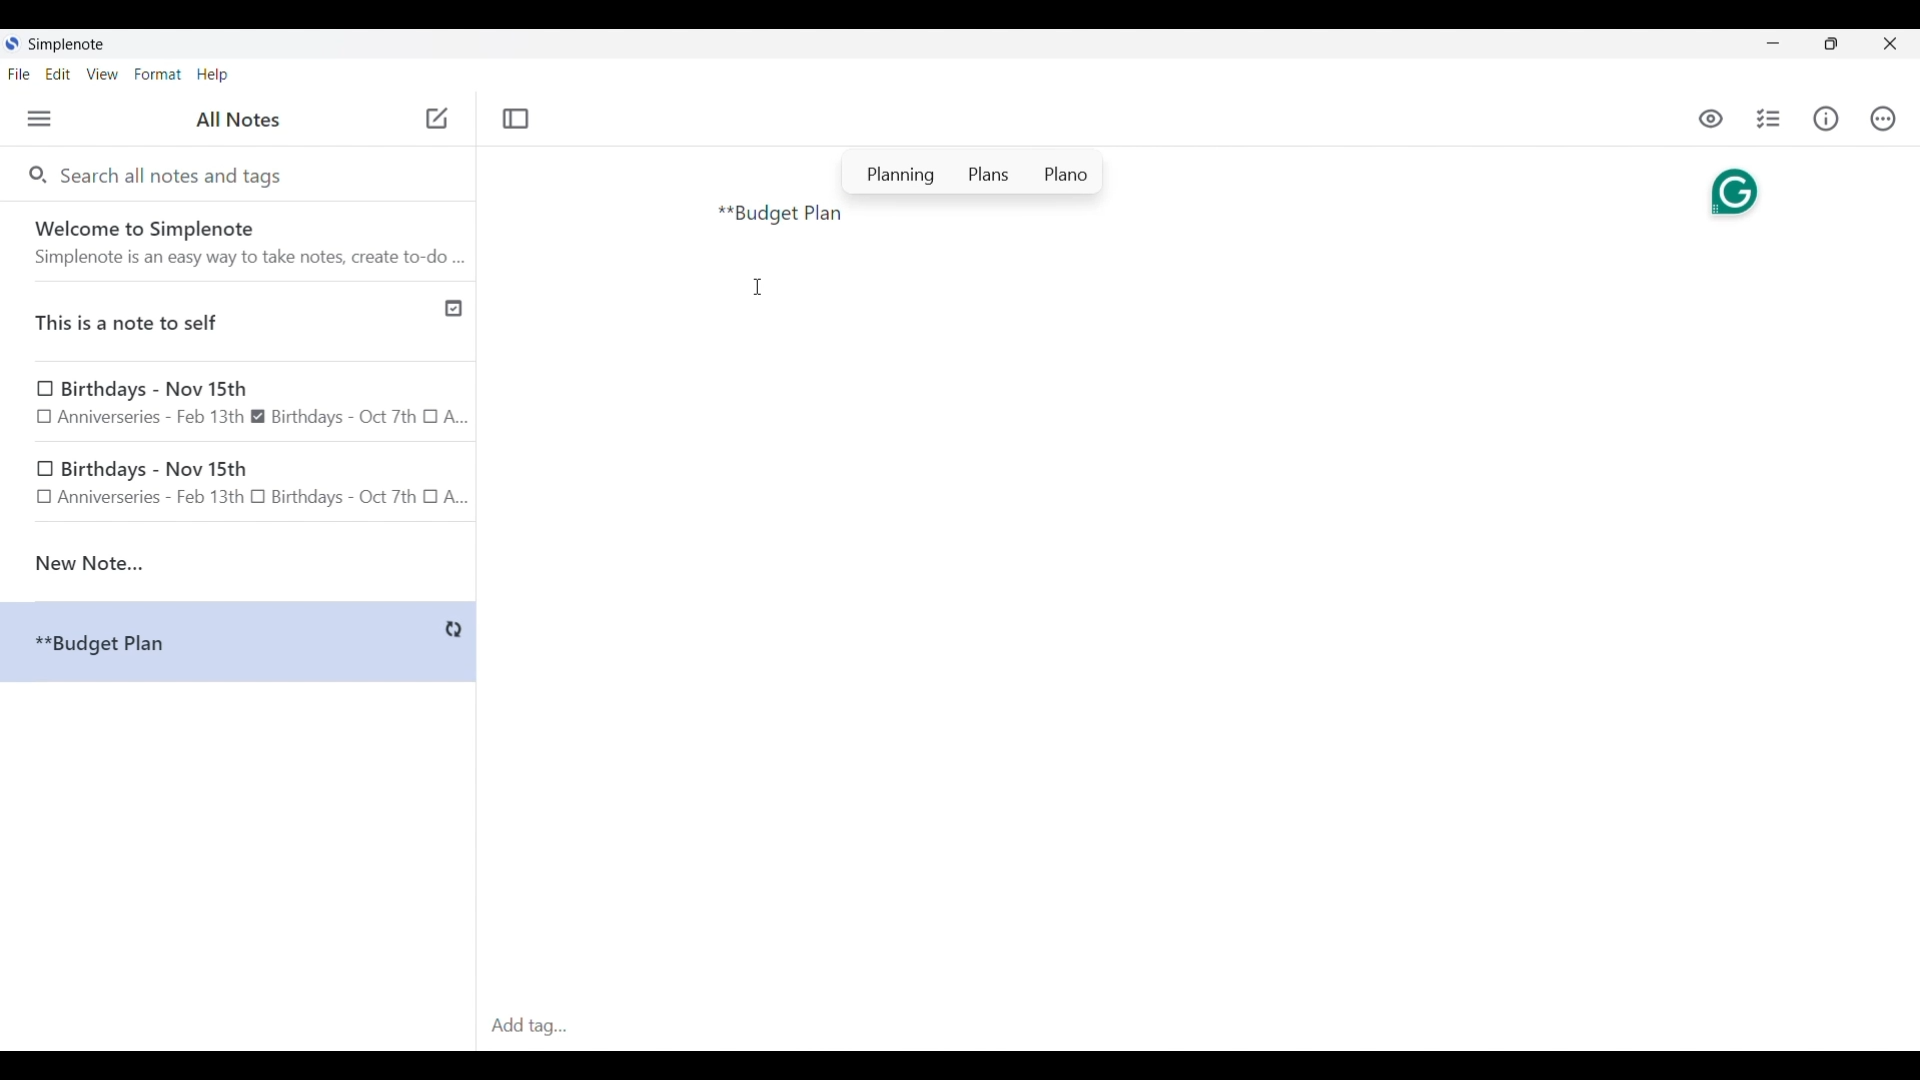 The height and width of the screenshot is (1080, 1920). I want to click on Insert checklist, so click(1770, 119).